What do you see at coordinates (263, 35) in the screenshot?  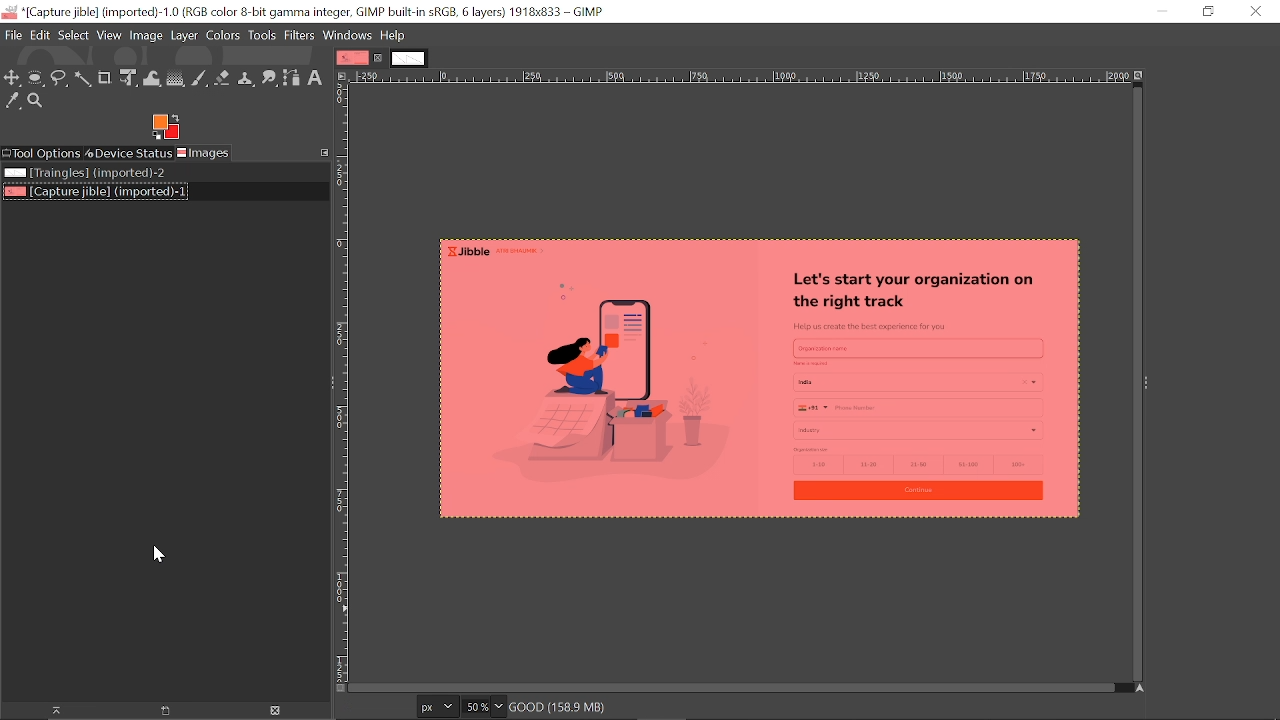 I see `Tools` at bounding box center [263, 35].